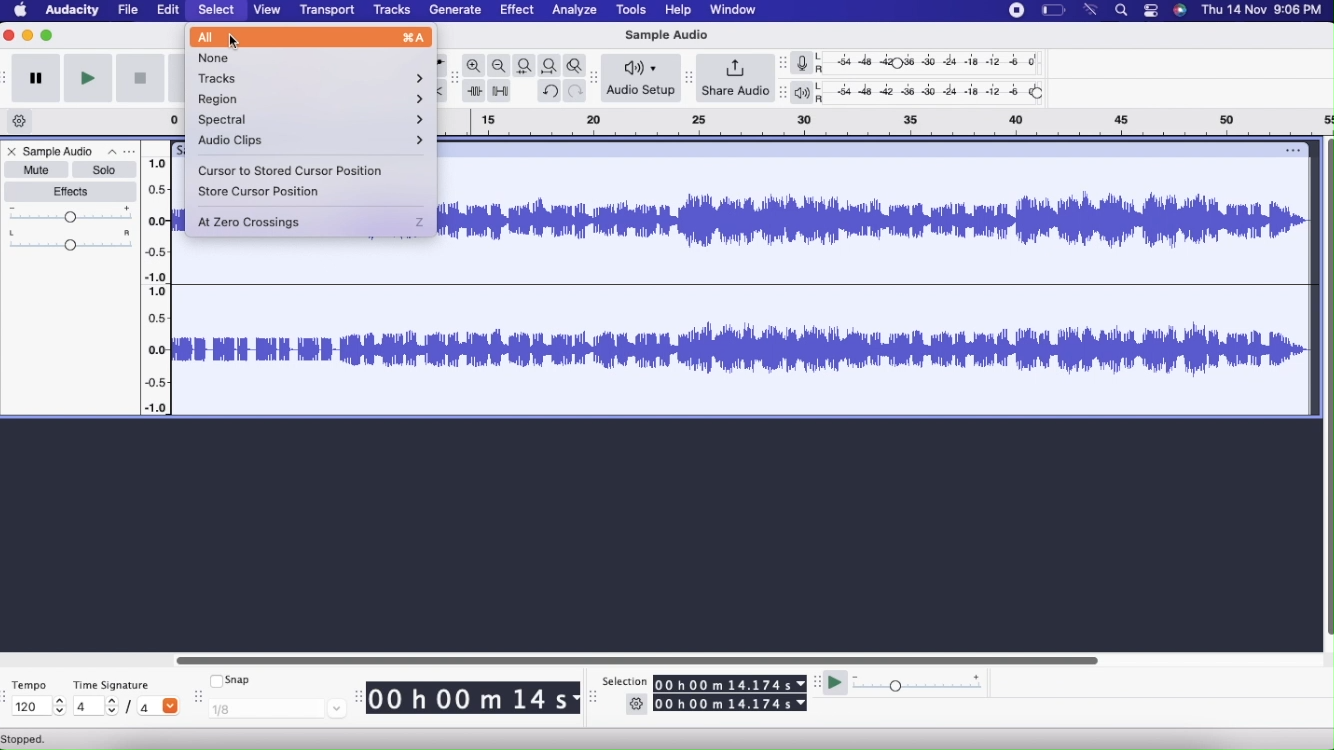  What do you see at coordinates (516, 11) in the screenshot?
I see `Effect` at bounding box center [516, 11].